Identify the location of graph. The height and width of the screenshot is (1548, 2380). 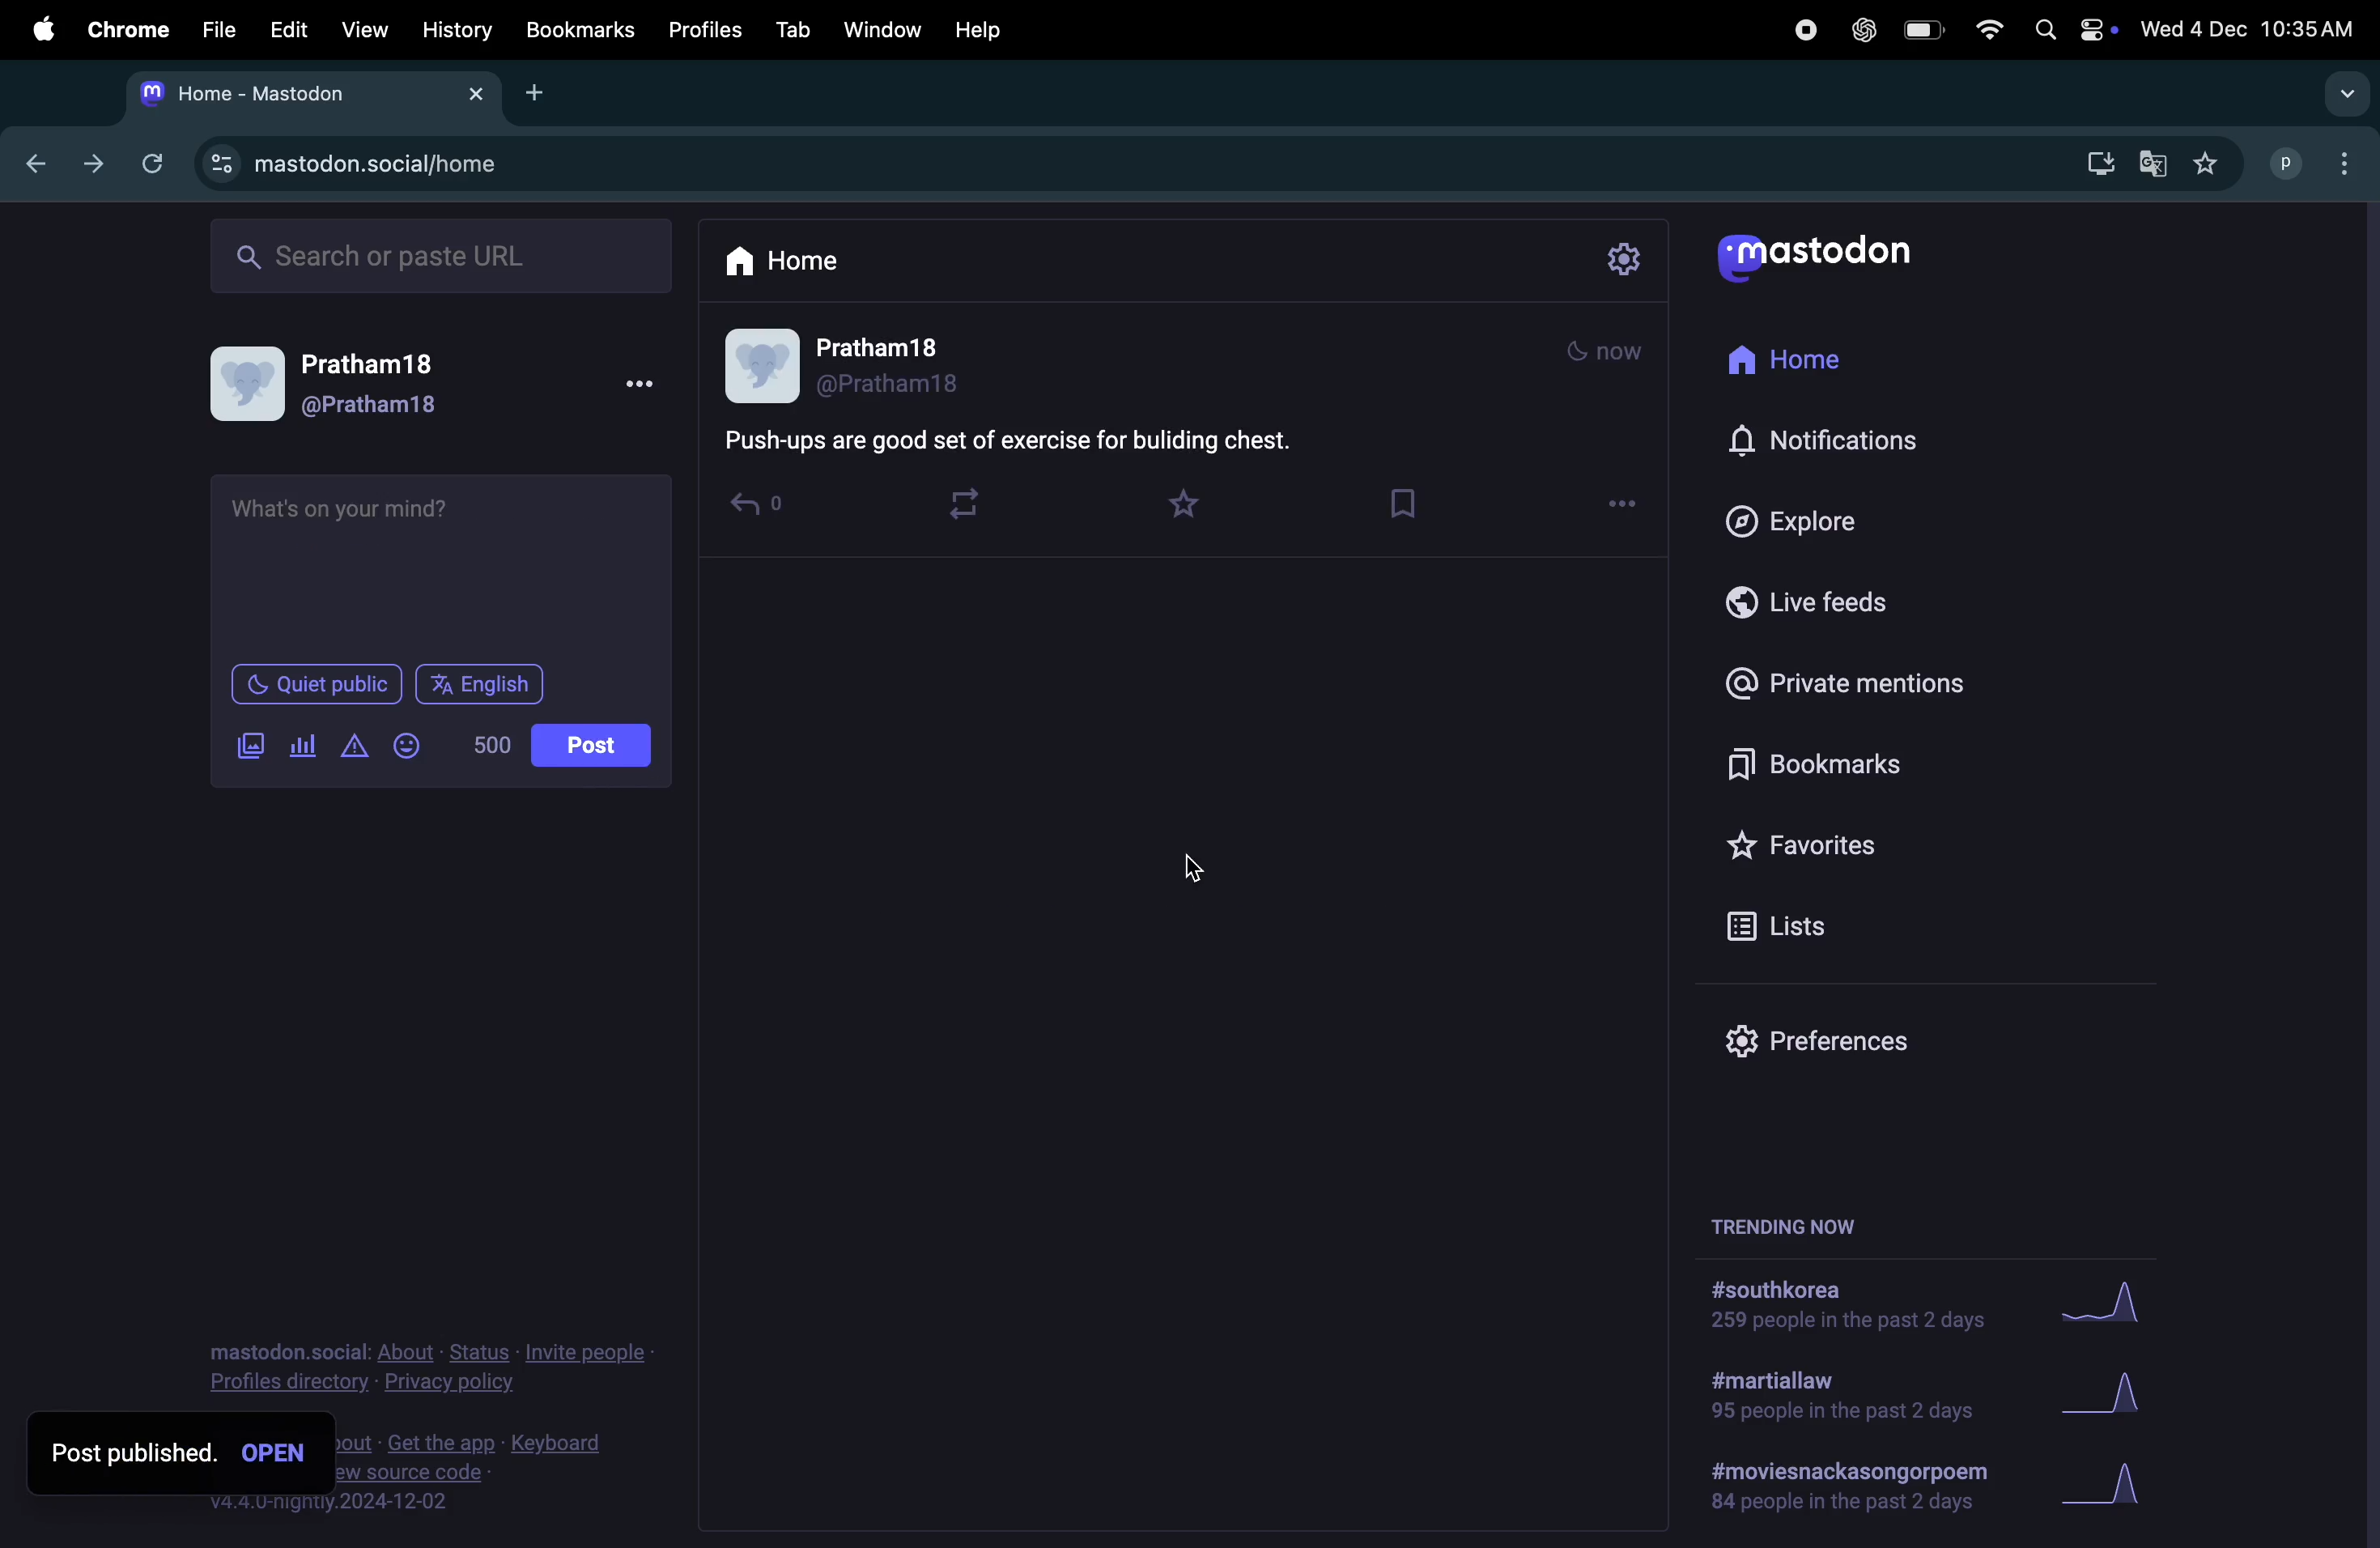
(2117, 1485).